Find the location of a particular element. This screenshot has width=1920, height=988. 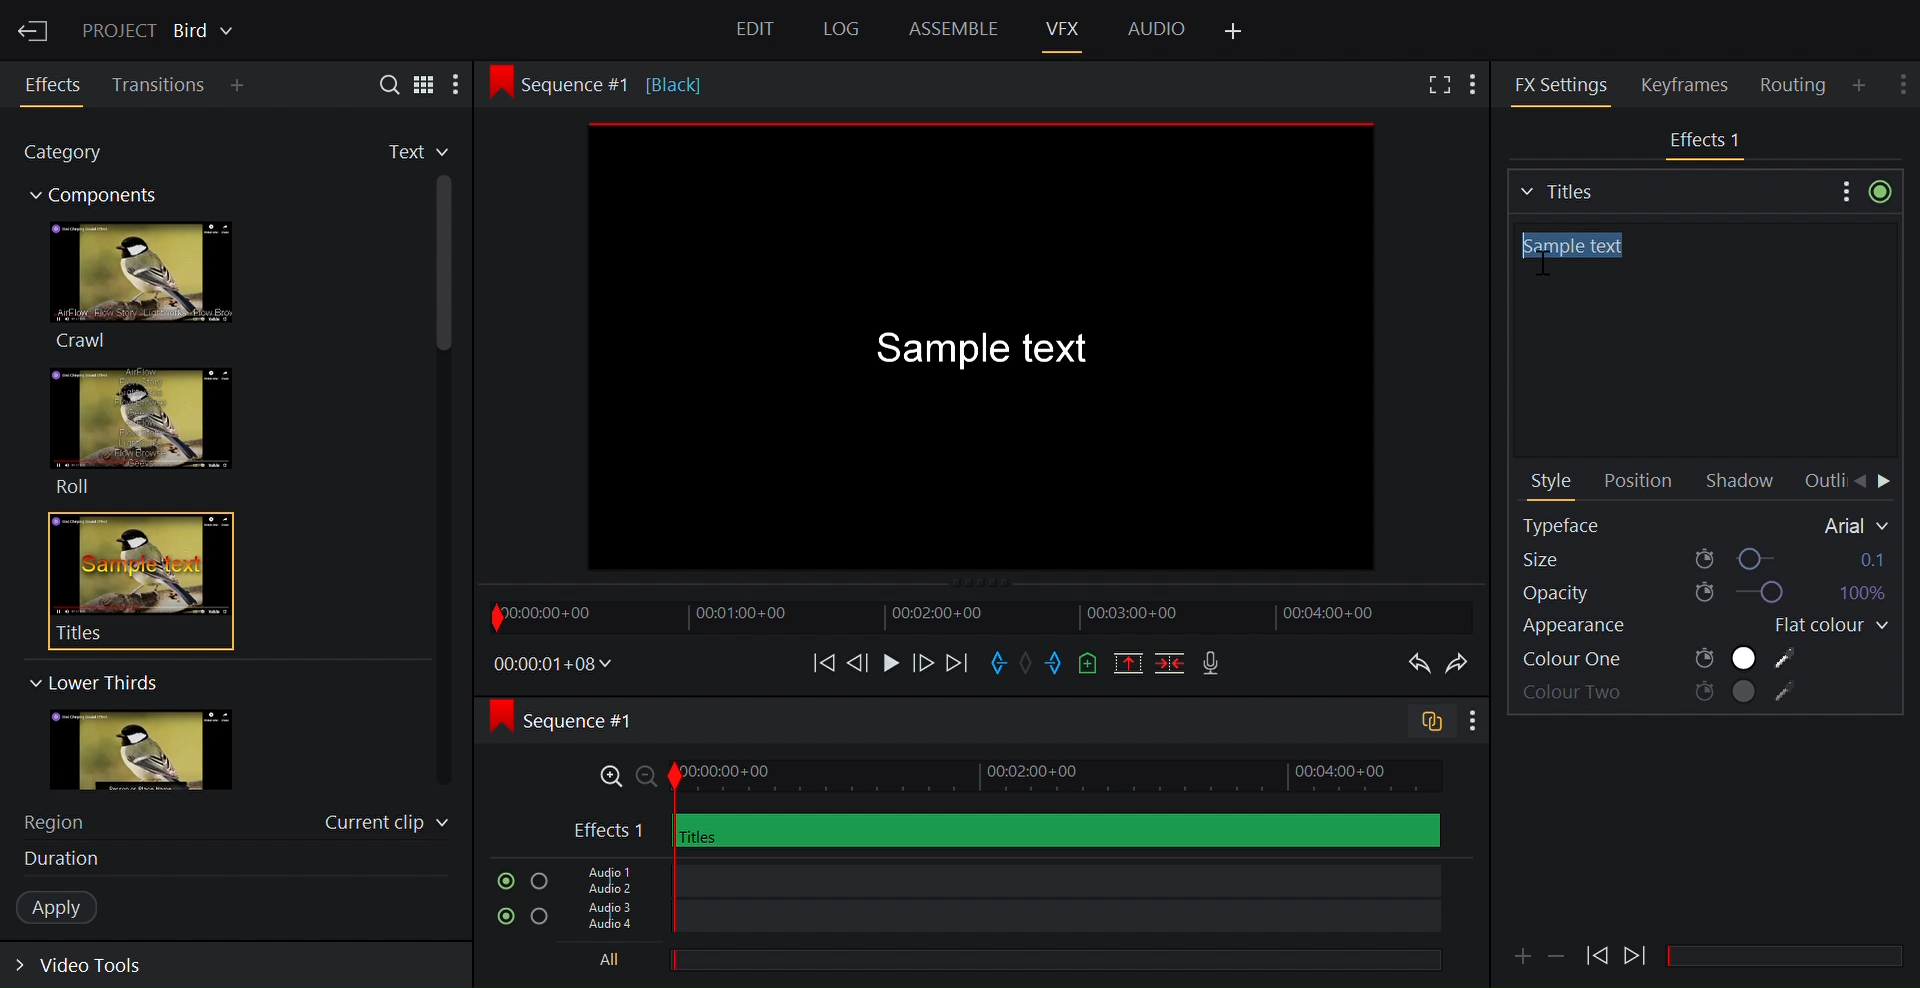

Mute/Unmute is located at coordinates (501, 917).